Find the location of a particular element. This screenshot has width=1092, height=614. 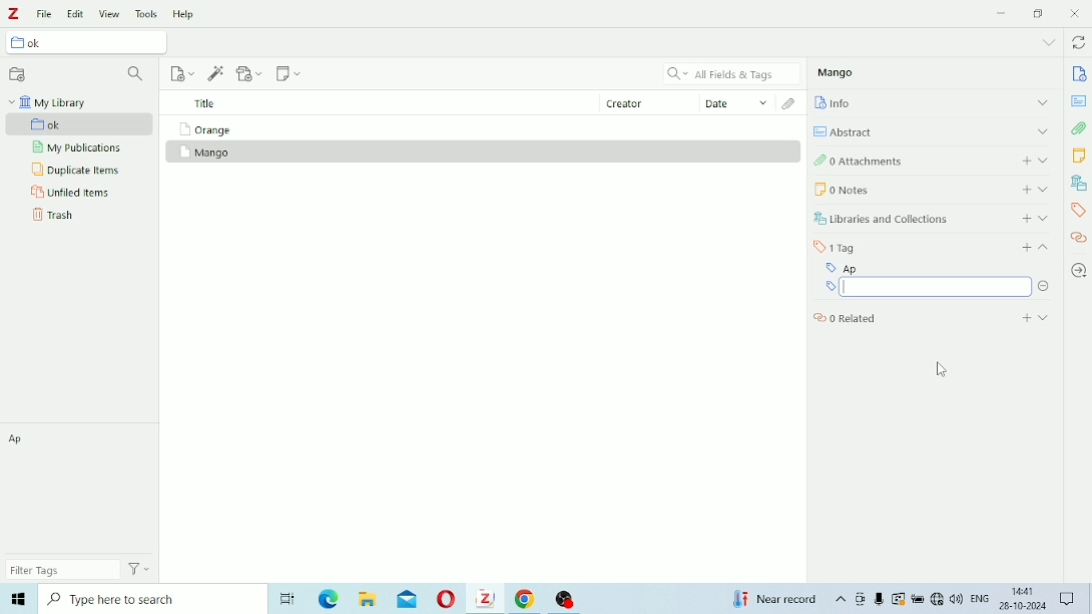

Info is located at coordinates (1080, 75).